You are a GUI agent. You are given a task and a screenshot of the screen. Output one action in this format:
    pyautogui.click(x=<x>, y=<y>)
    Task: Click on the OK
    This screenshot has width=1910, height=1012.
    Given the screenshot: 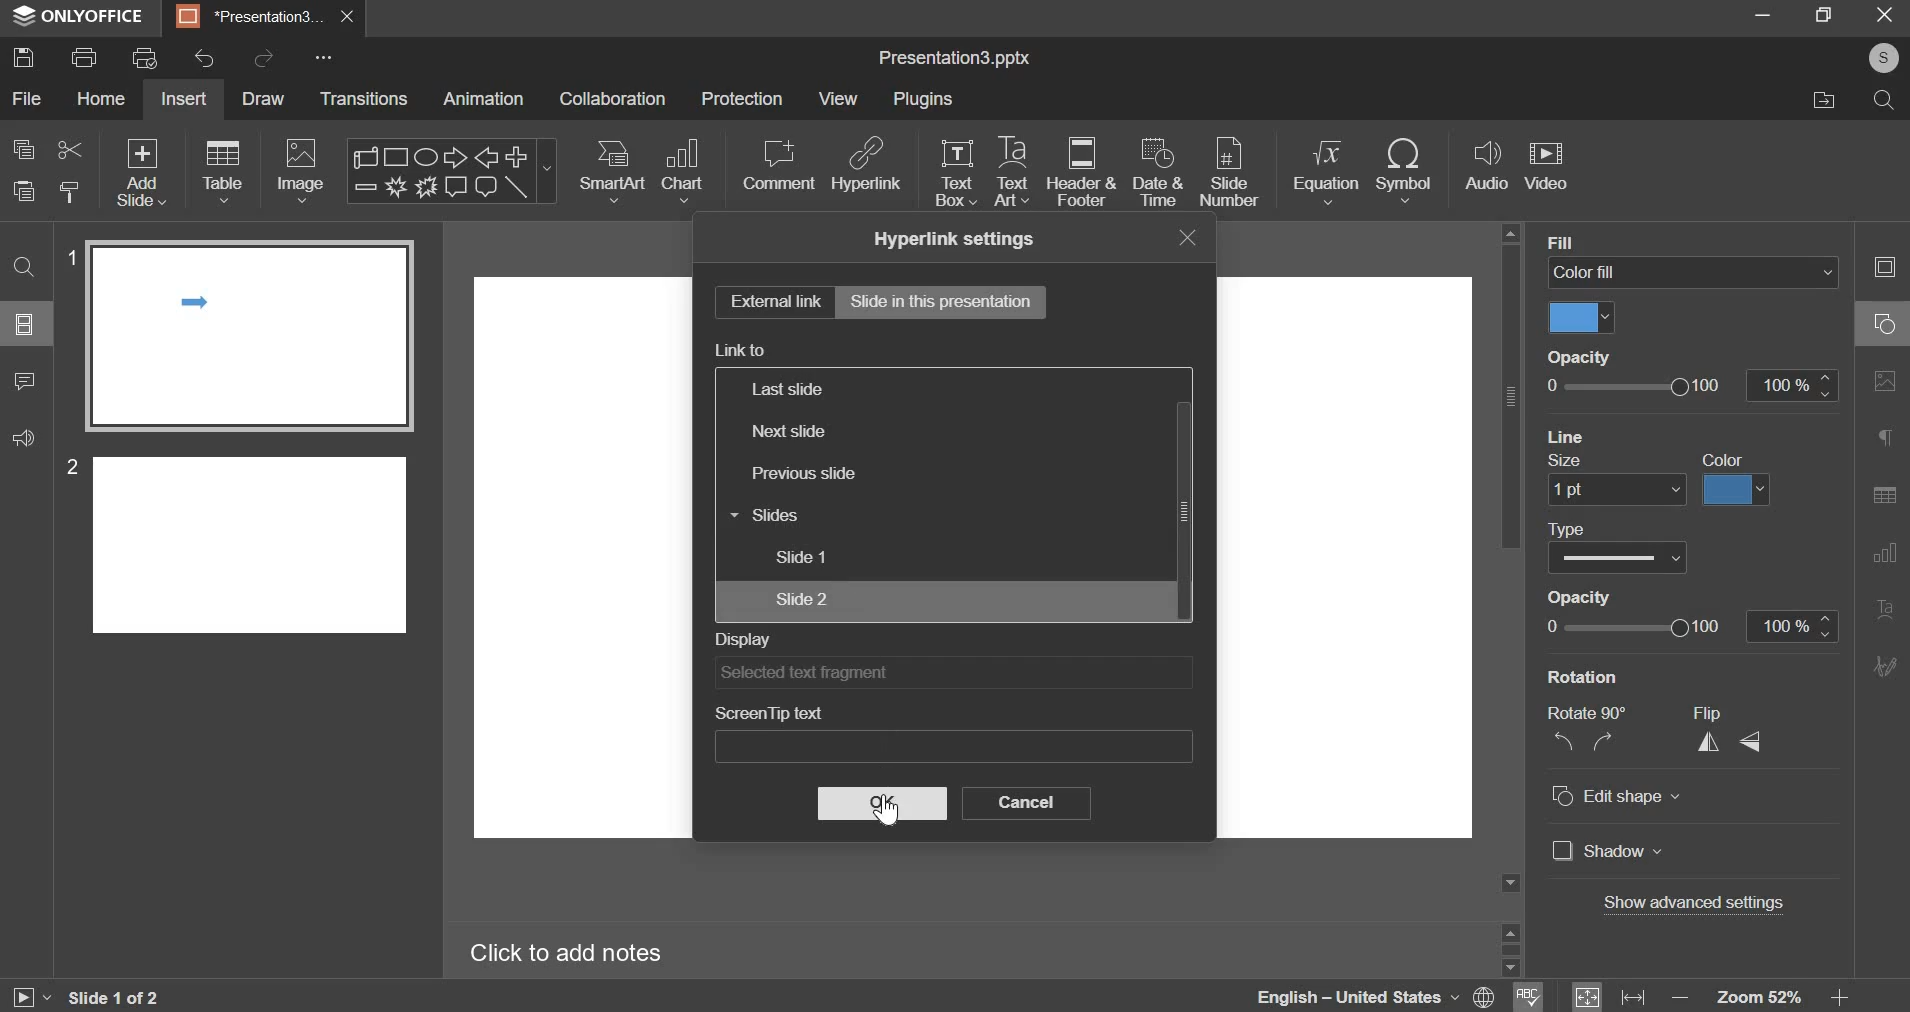 What is the action you would take?
    pyautogui.click(x=885, y=803)
    